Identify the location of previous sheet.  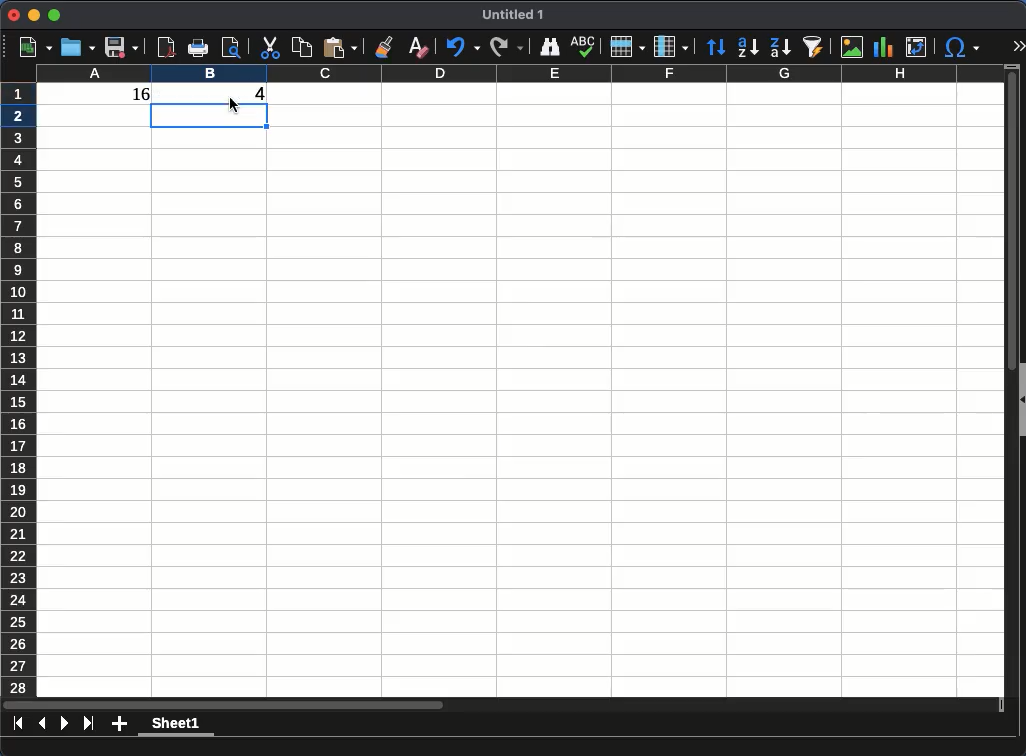
(42, 724).